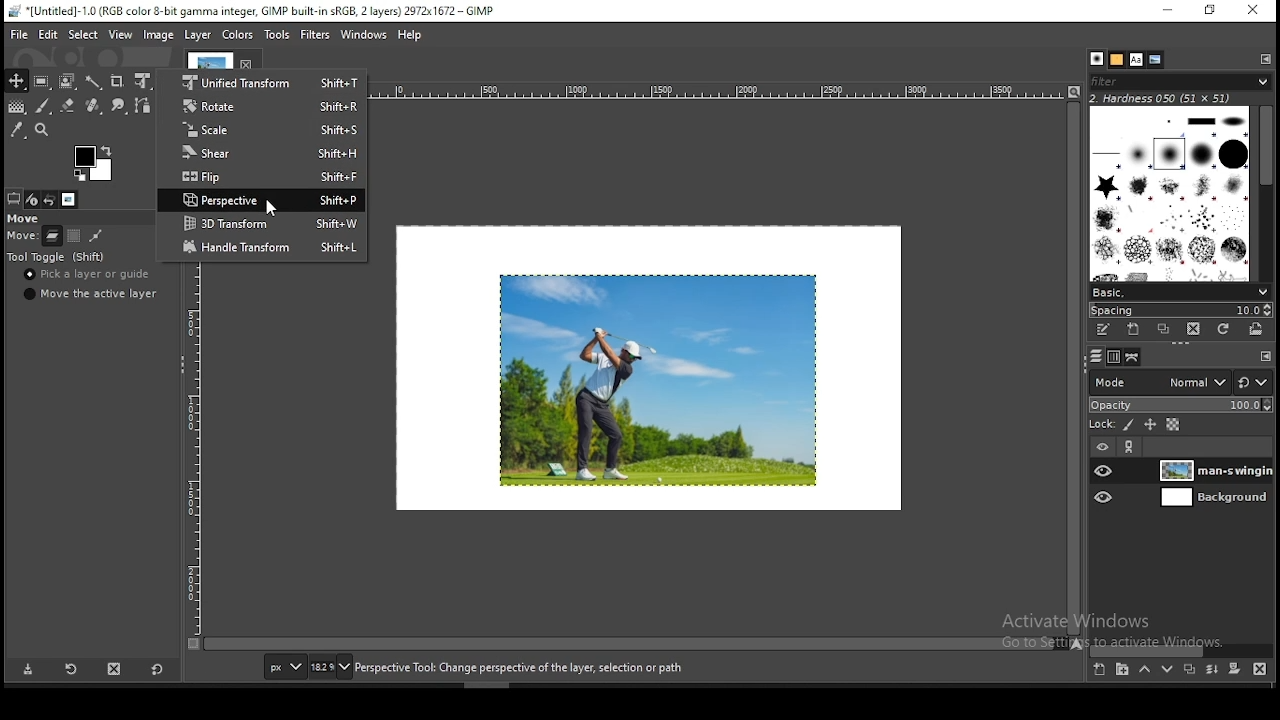 The height and width of the screenshot is (720, 1280). I want to click on minimize, so click(1167, 10).